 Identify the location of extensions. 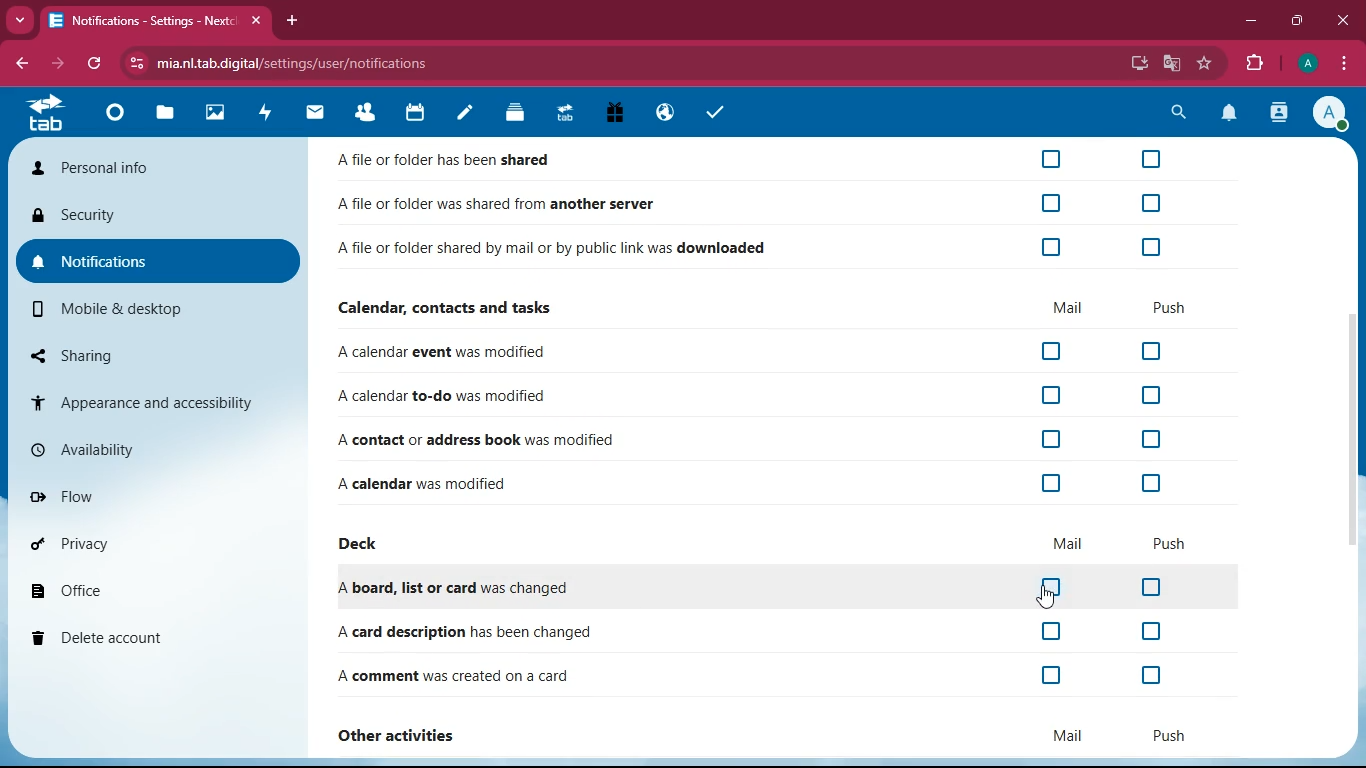
(1253, 65).